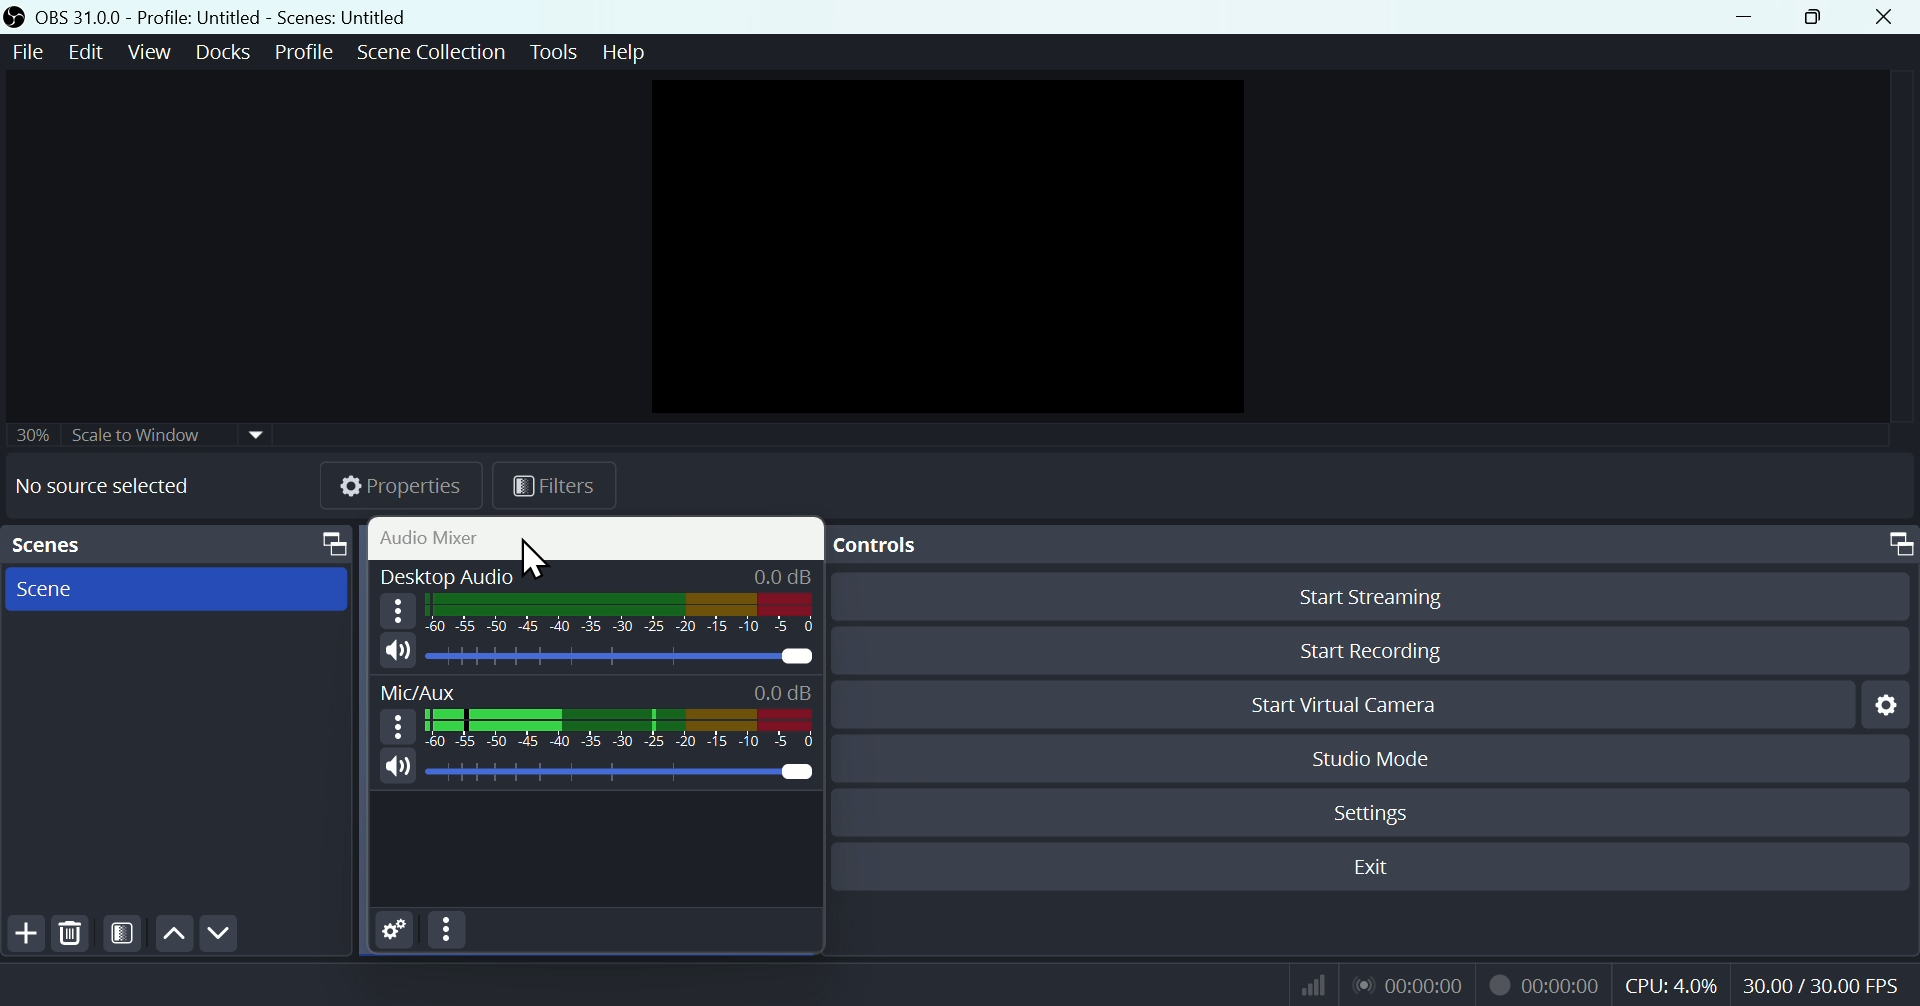 This screenshot has height=1006, width=1920. Describe the element at coordinates (449, 931) in the screenshot. I see `More options` at that location.